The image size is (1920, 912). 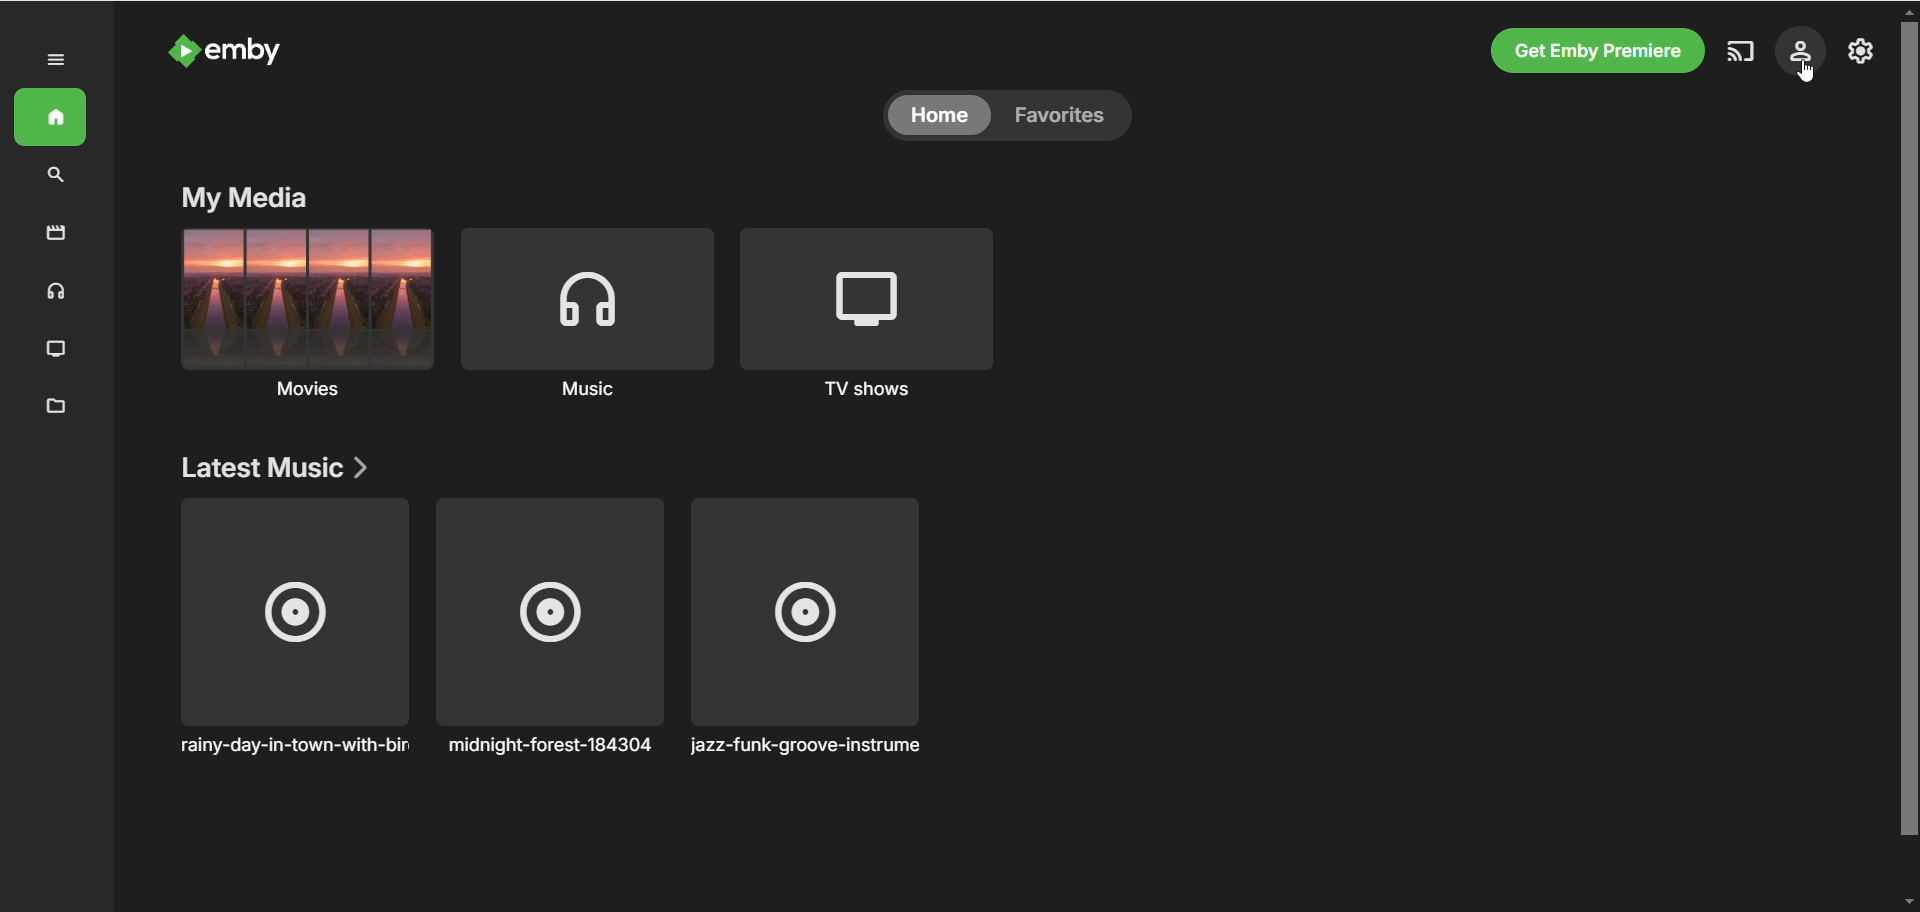 What do you see at coordinates (55, 60) in the screenshot?
I see `expand` at bounding box center [55, 60].